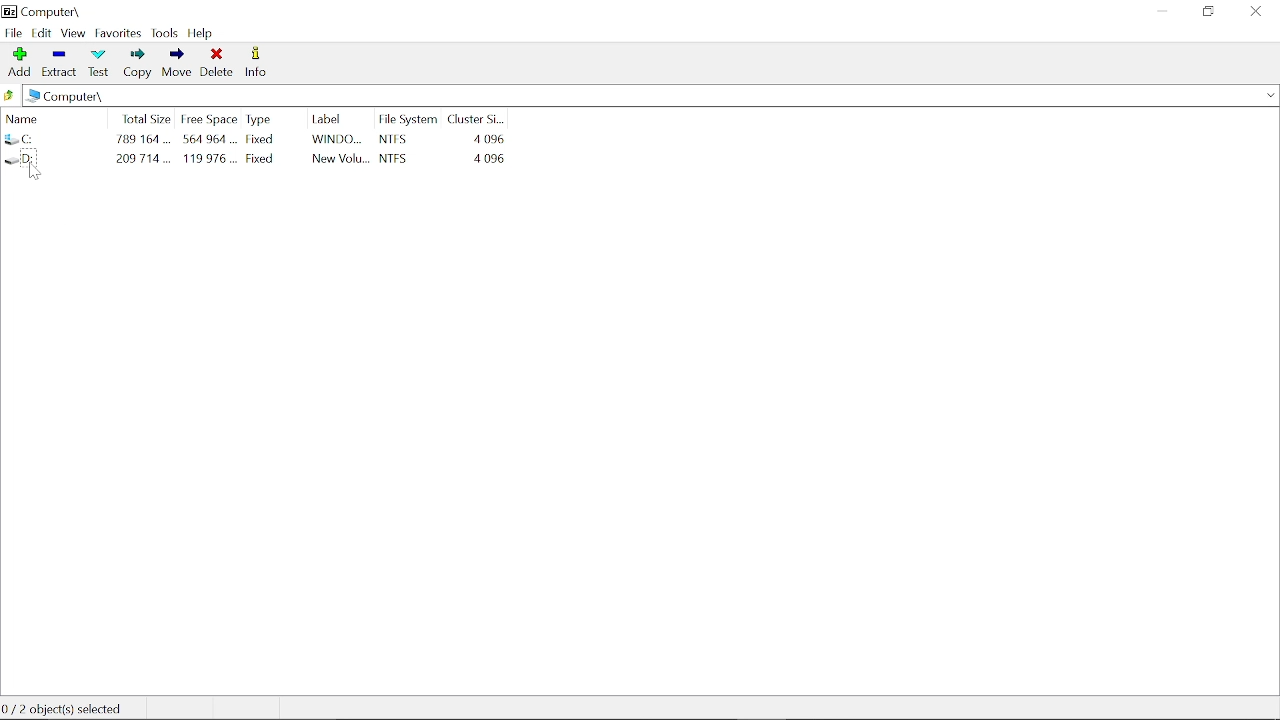  Describe the element at coordinates (264, 148) in the screenshot. I see `Fixed Fixed` at that location.